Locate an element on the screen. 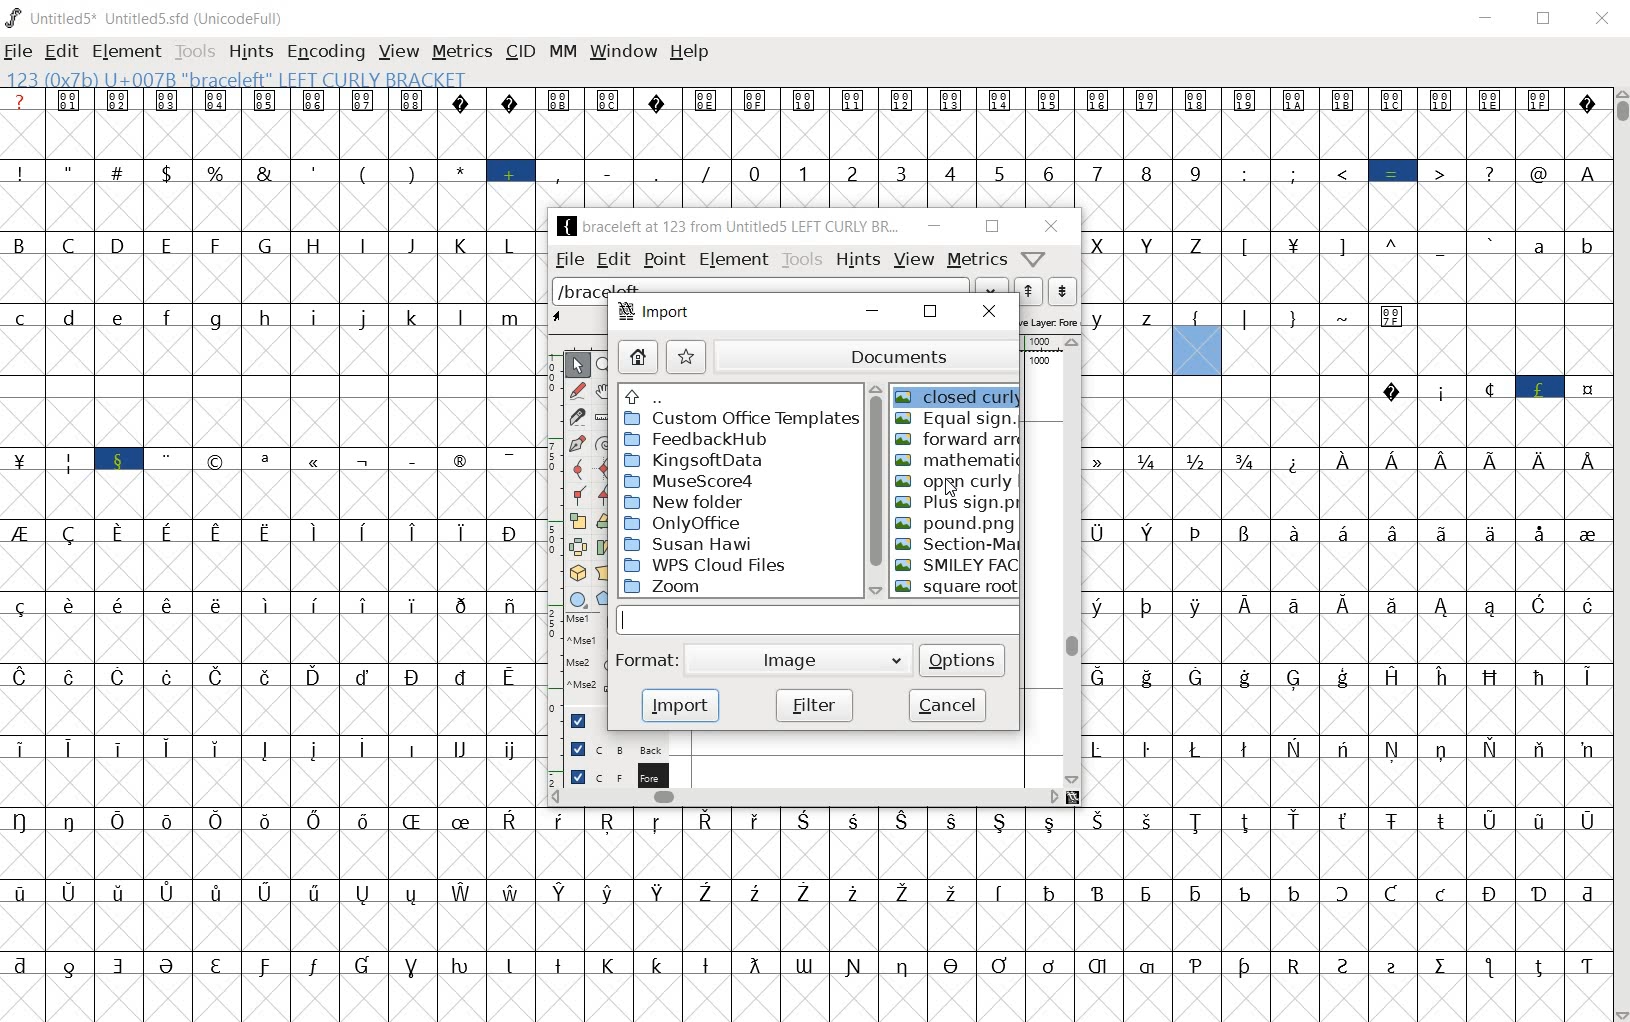 The width and height of the screenshot is (1630, 1022). hints is located at coordinates (856, 261).